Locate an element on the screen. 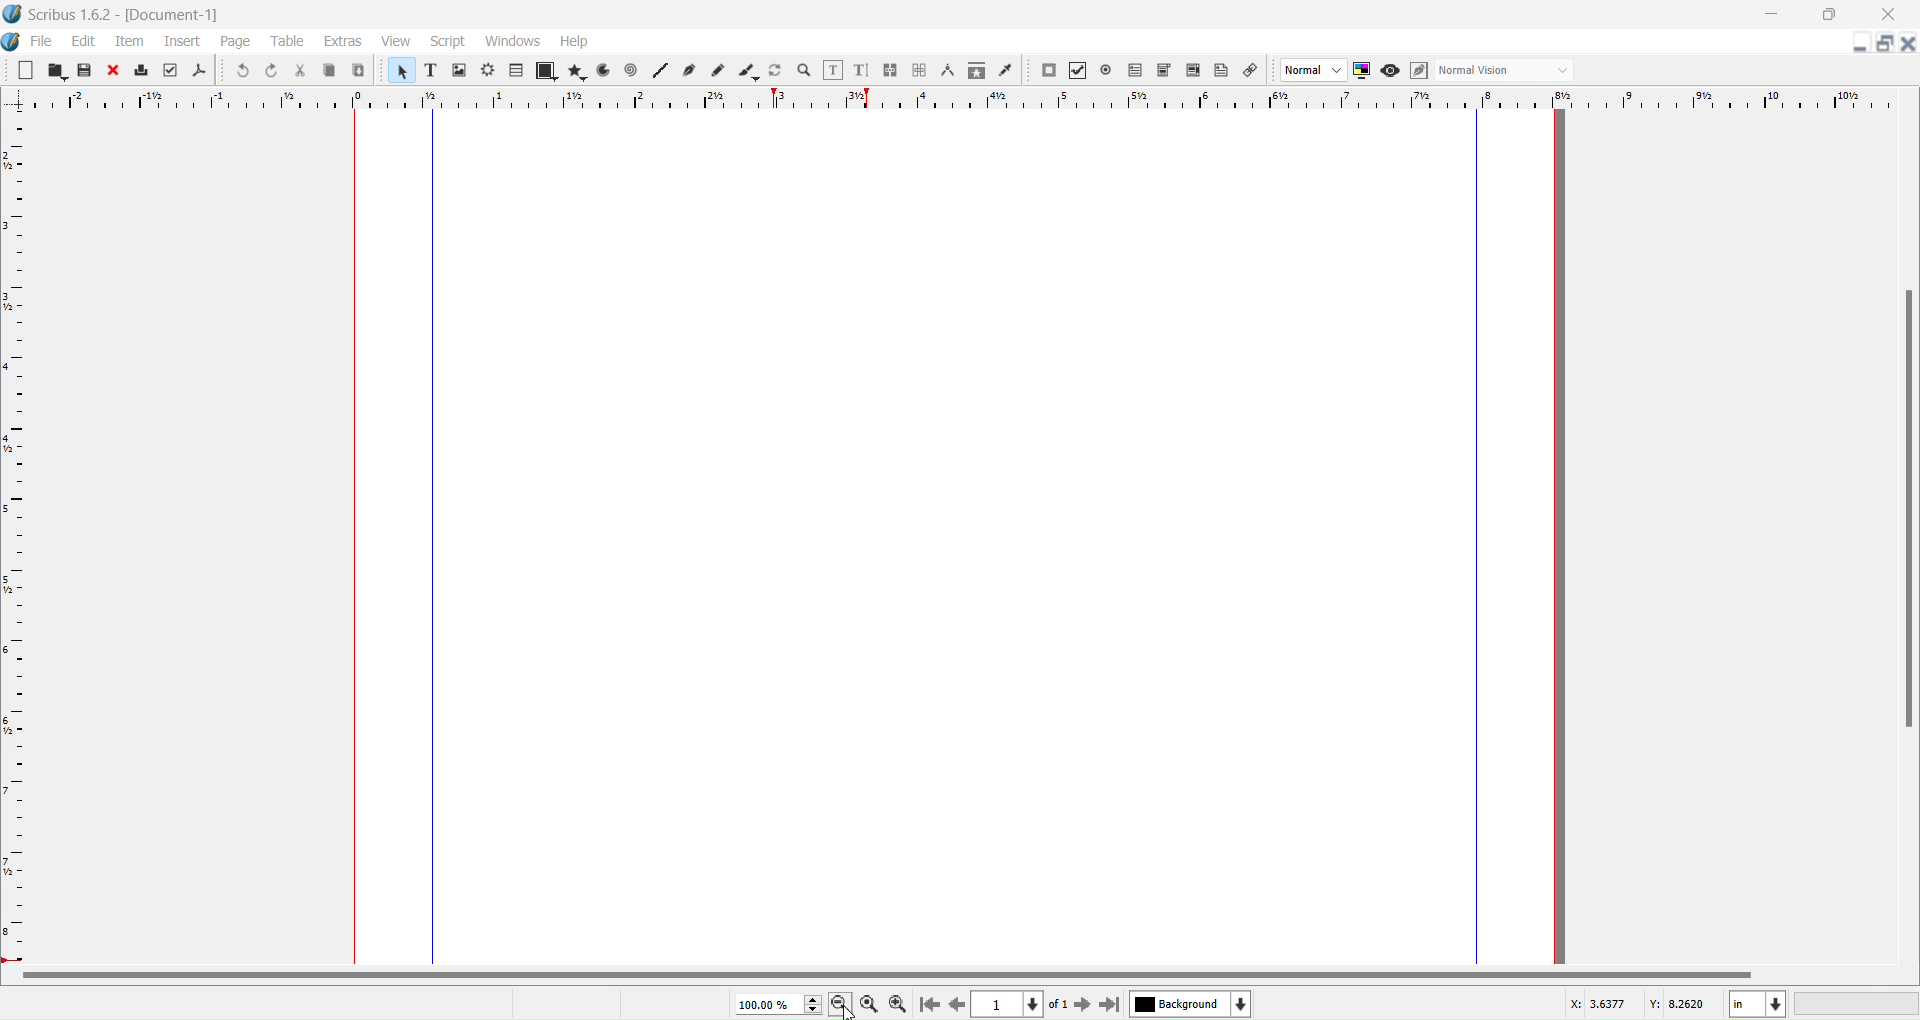  Select the current page is located at coordinates (1021, 1005).